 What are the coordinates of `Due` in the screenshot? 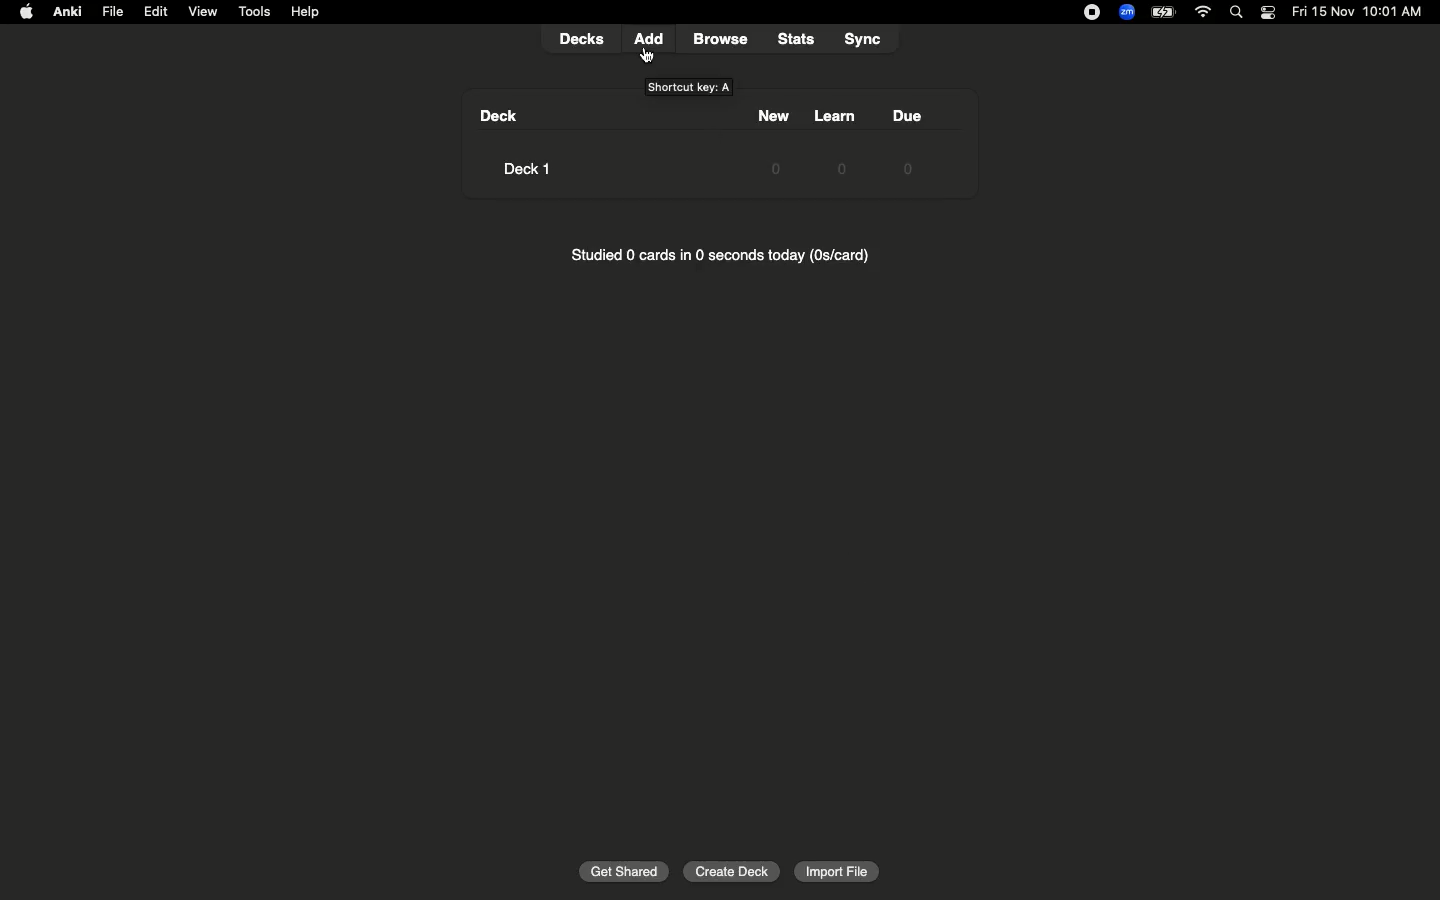 It's located at (911, 141).